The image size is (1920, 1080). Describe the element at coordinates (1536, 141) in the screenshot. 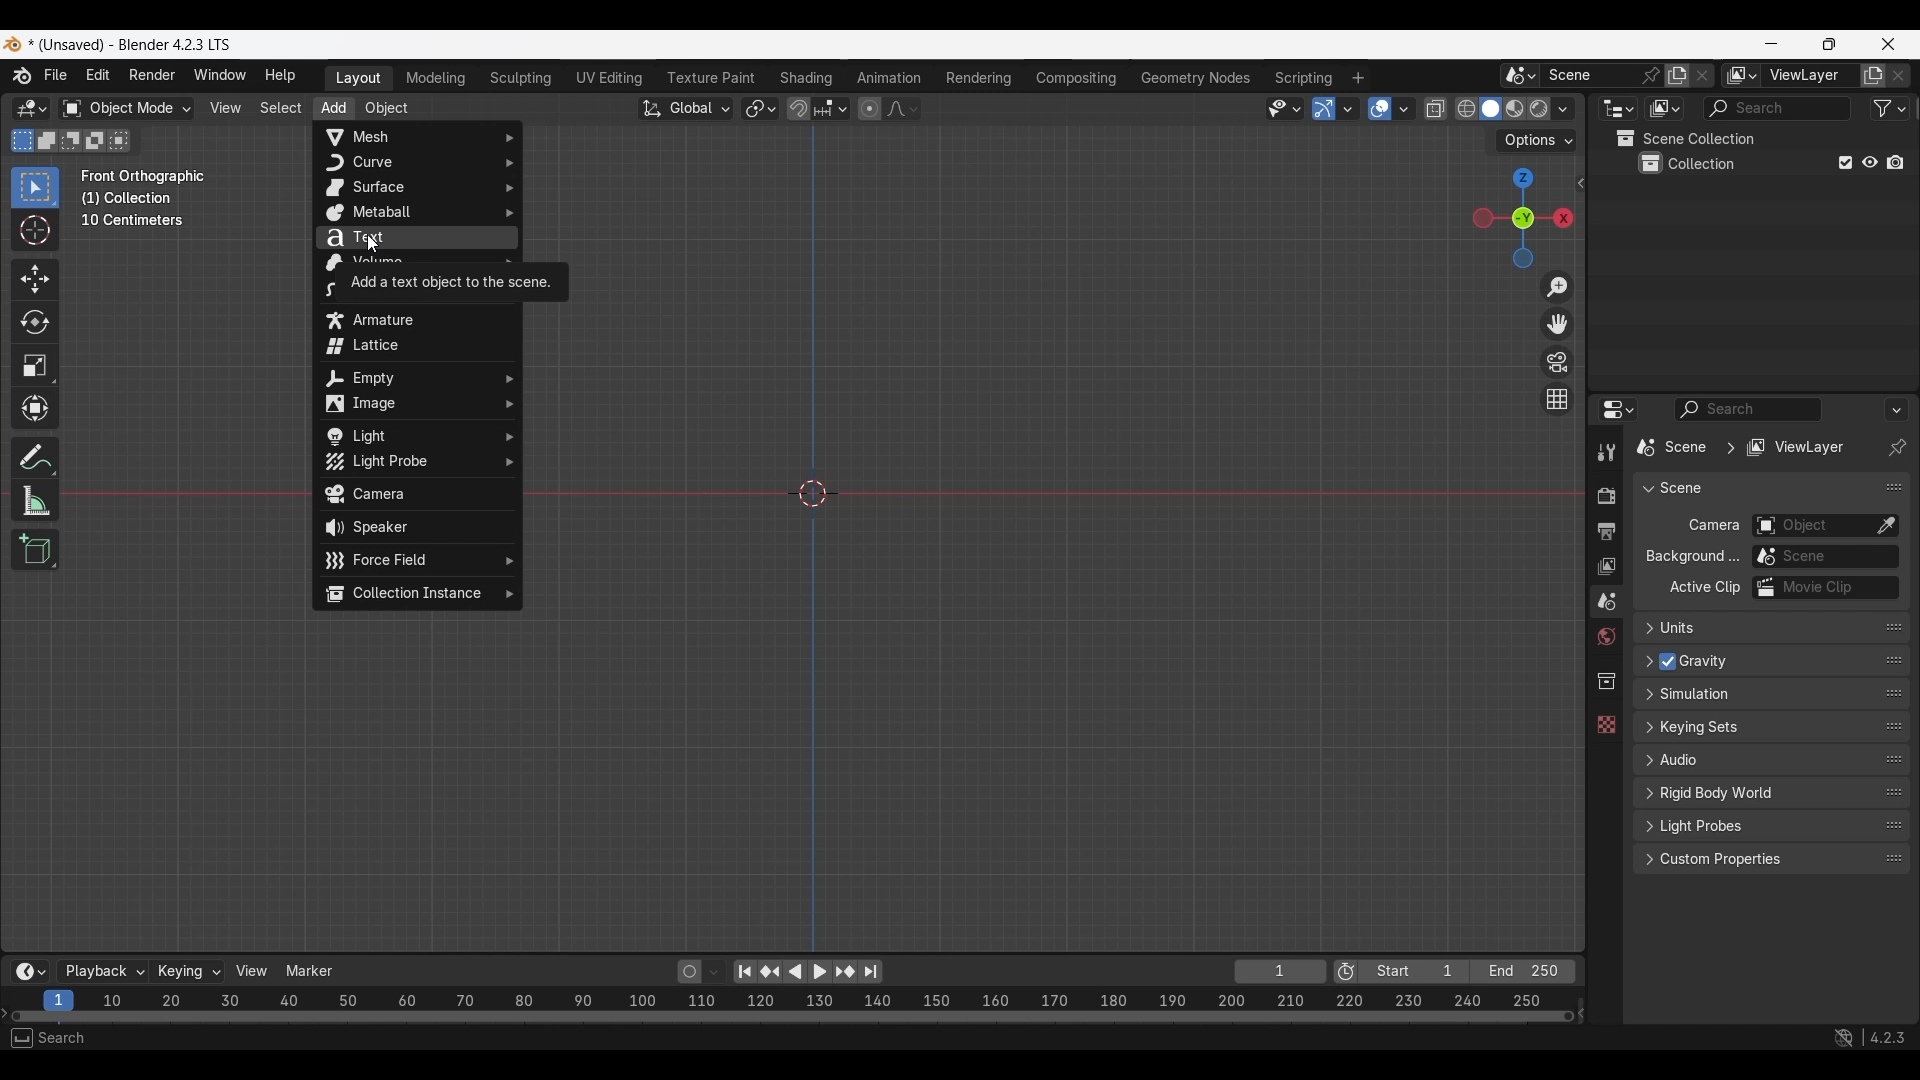

I see `Transform options` at that location.